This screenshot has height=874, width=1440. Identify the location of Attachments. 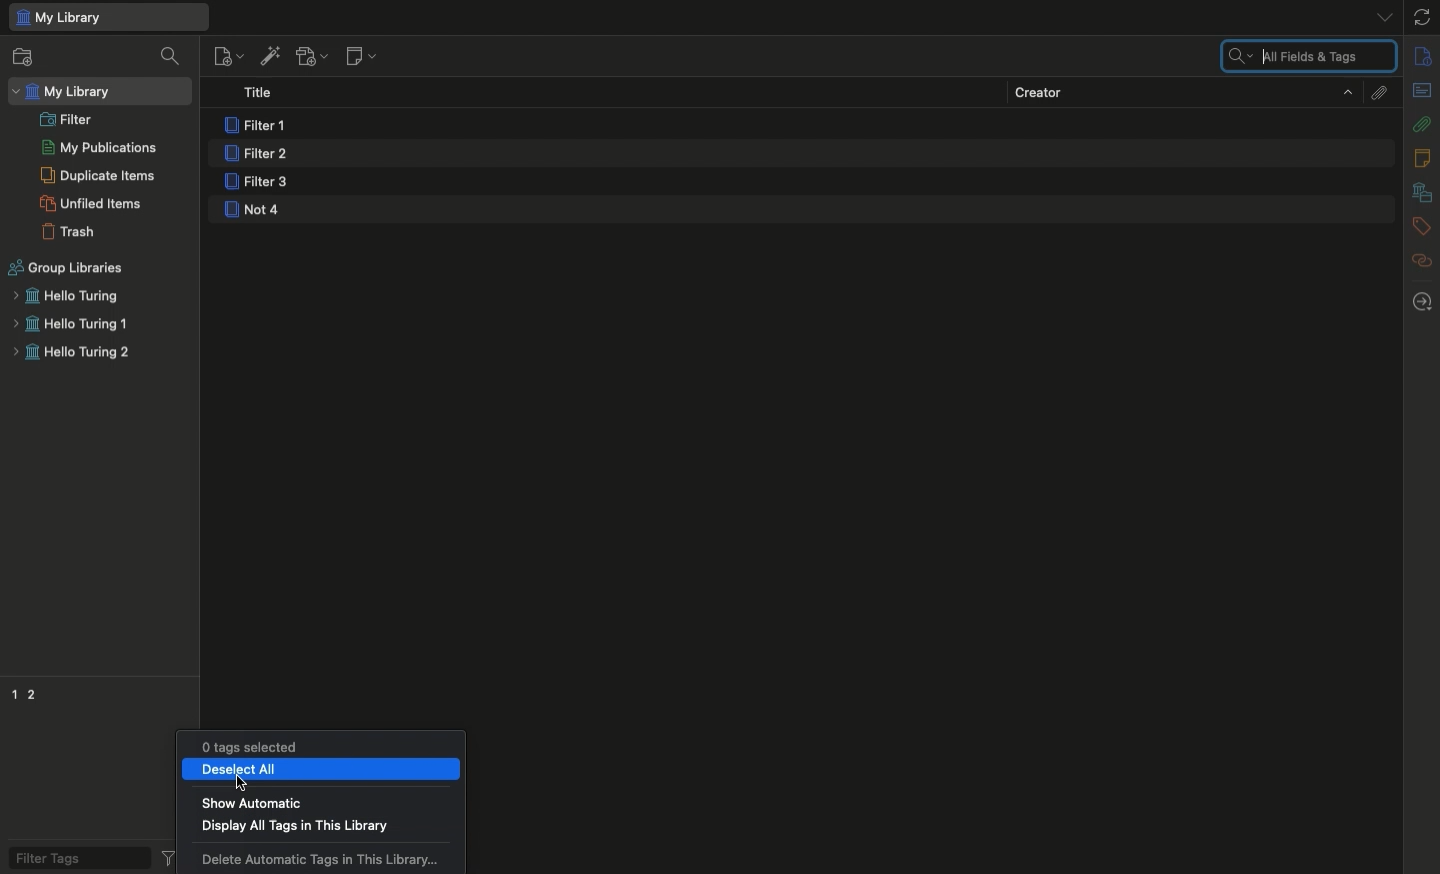
(1422, 123).